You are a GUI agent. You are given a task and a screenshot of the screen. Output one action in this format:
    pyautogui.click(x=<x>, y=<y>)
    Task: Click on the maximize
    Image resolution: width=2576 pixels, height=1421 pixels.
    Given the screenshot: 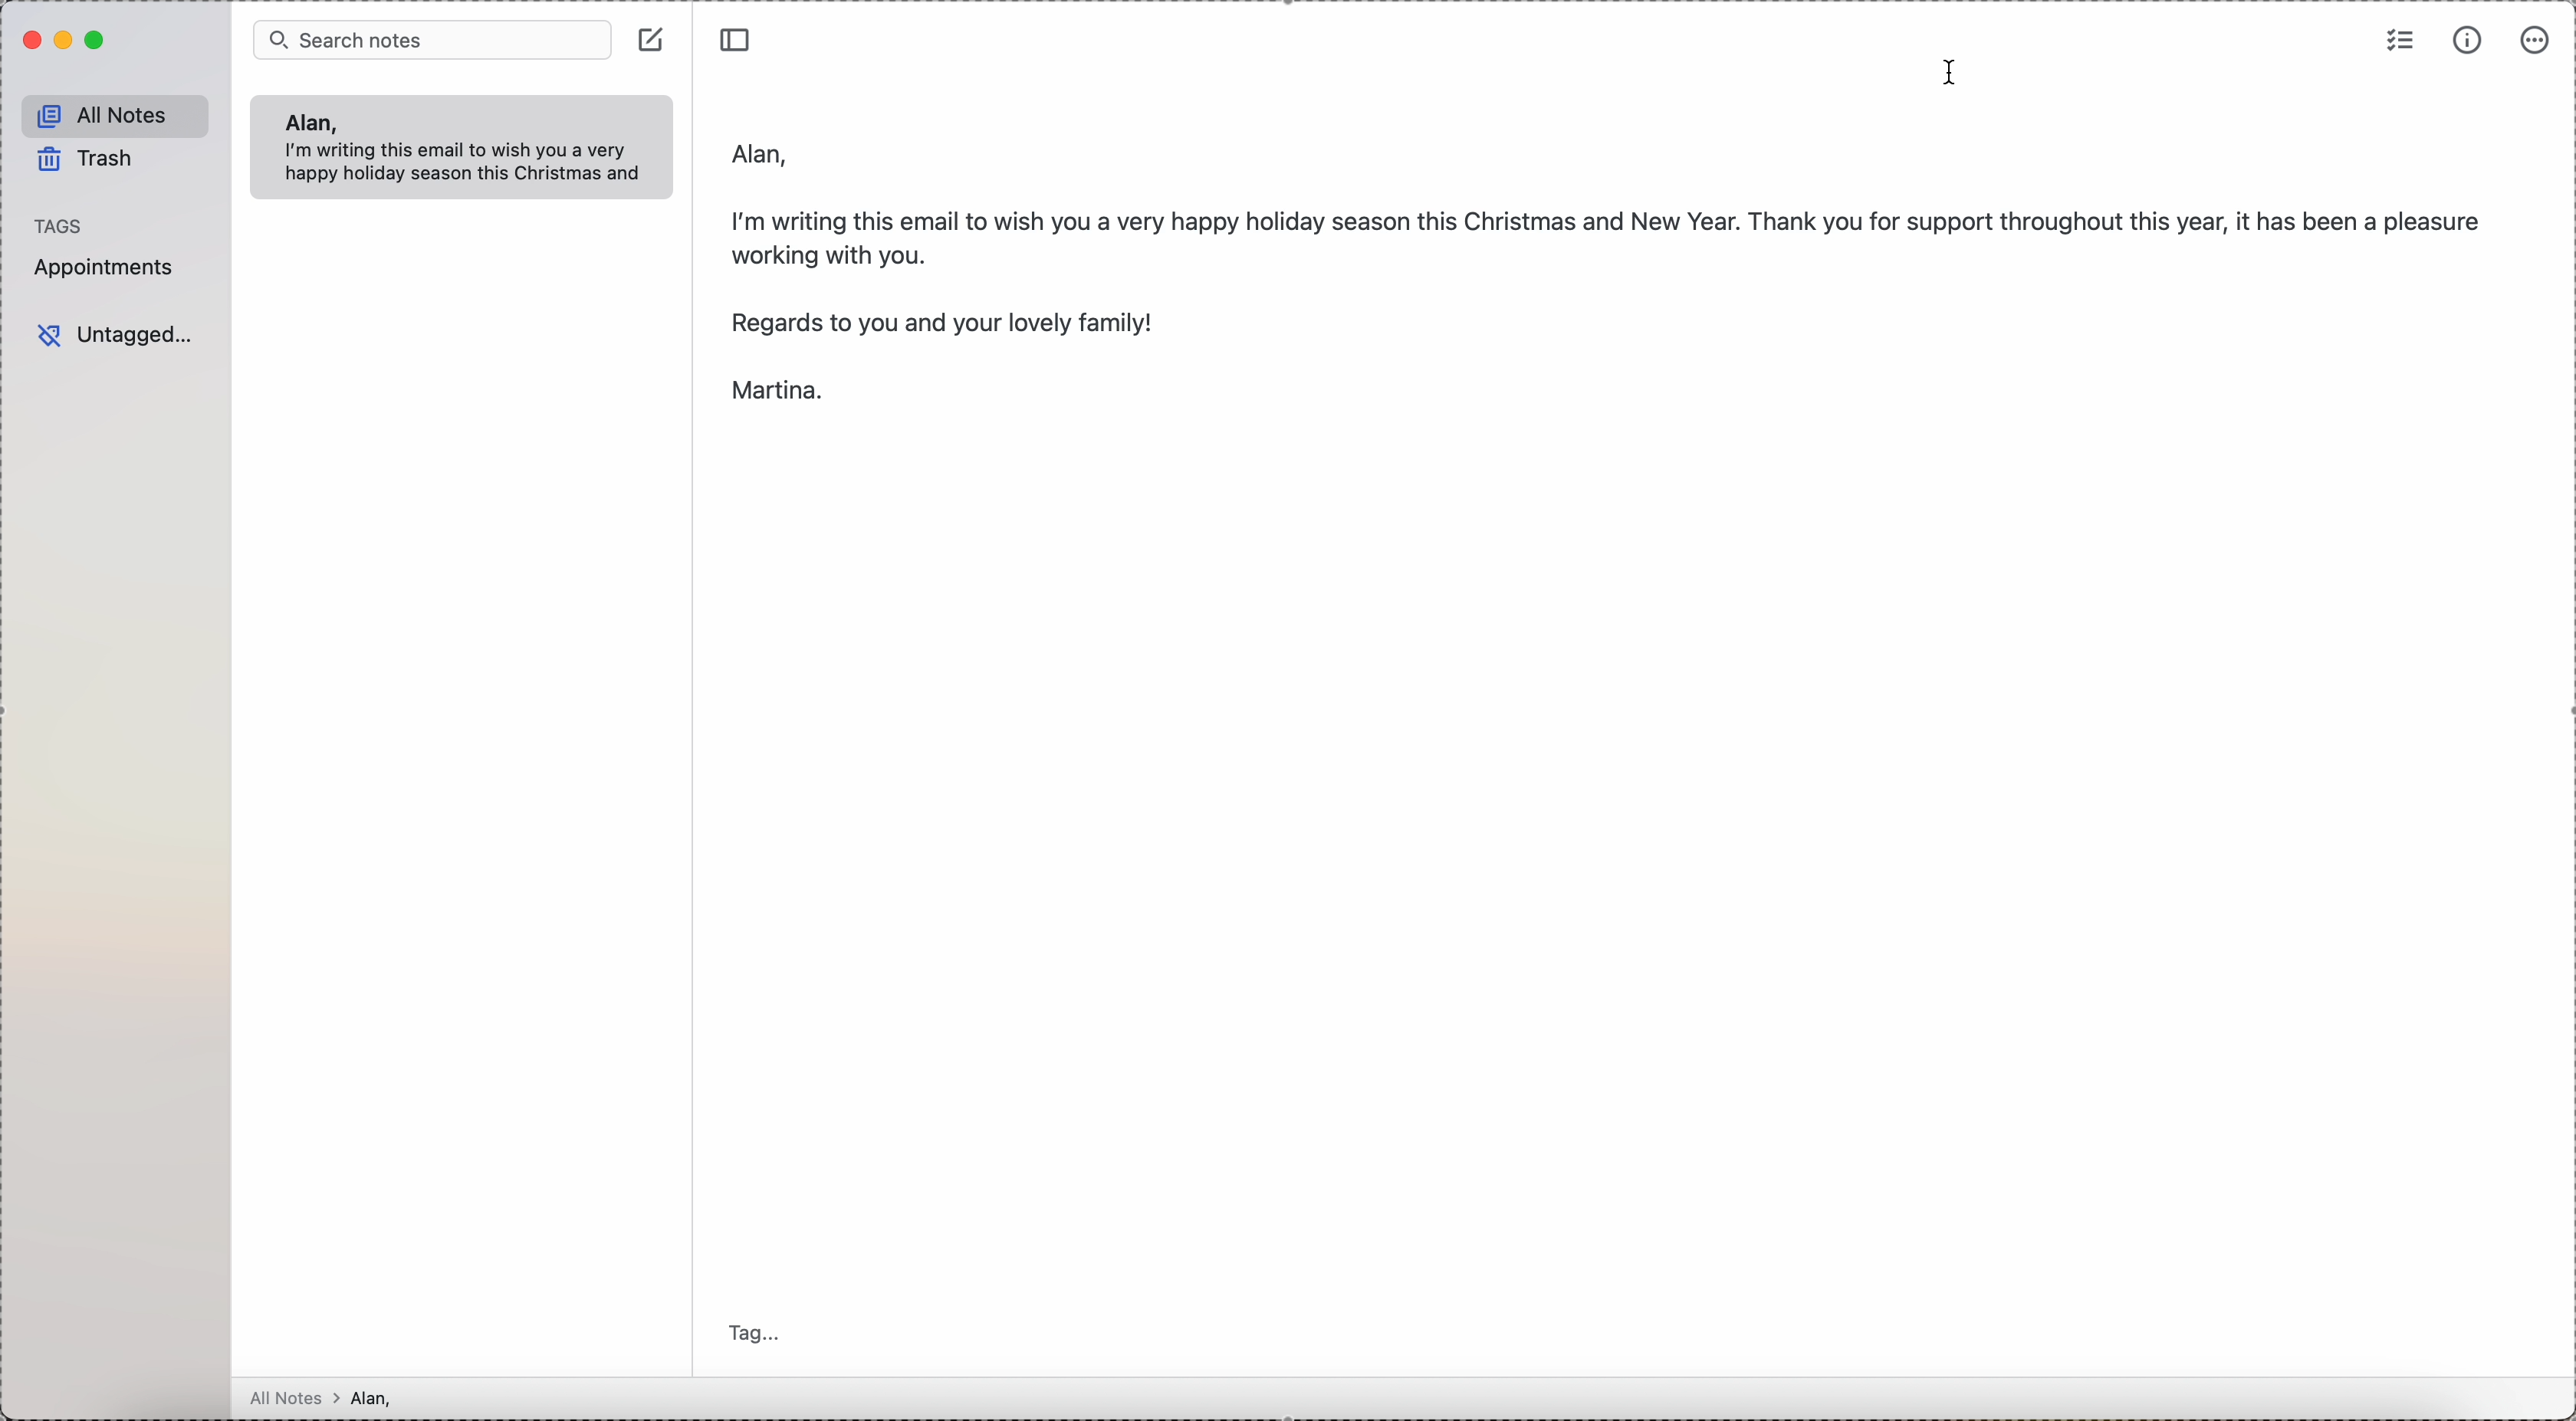 What is the action you would take?
    pyautogui.click(x=98, y=41)
    